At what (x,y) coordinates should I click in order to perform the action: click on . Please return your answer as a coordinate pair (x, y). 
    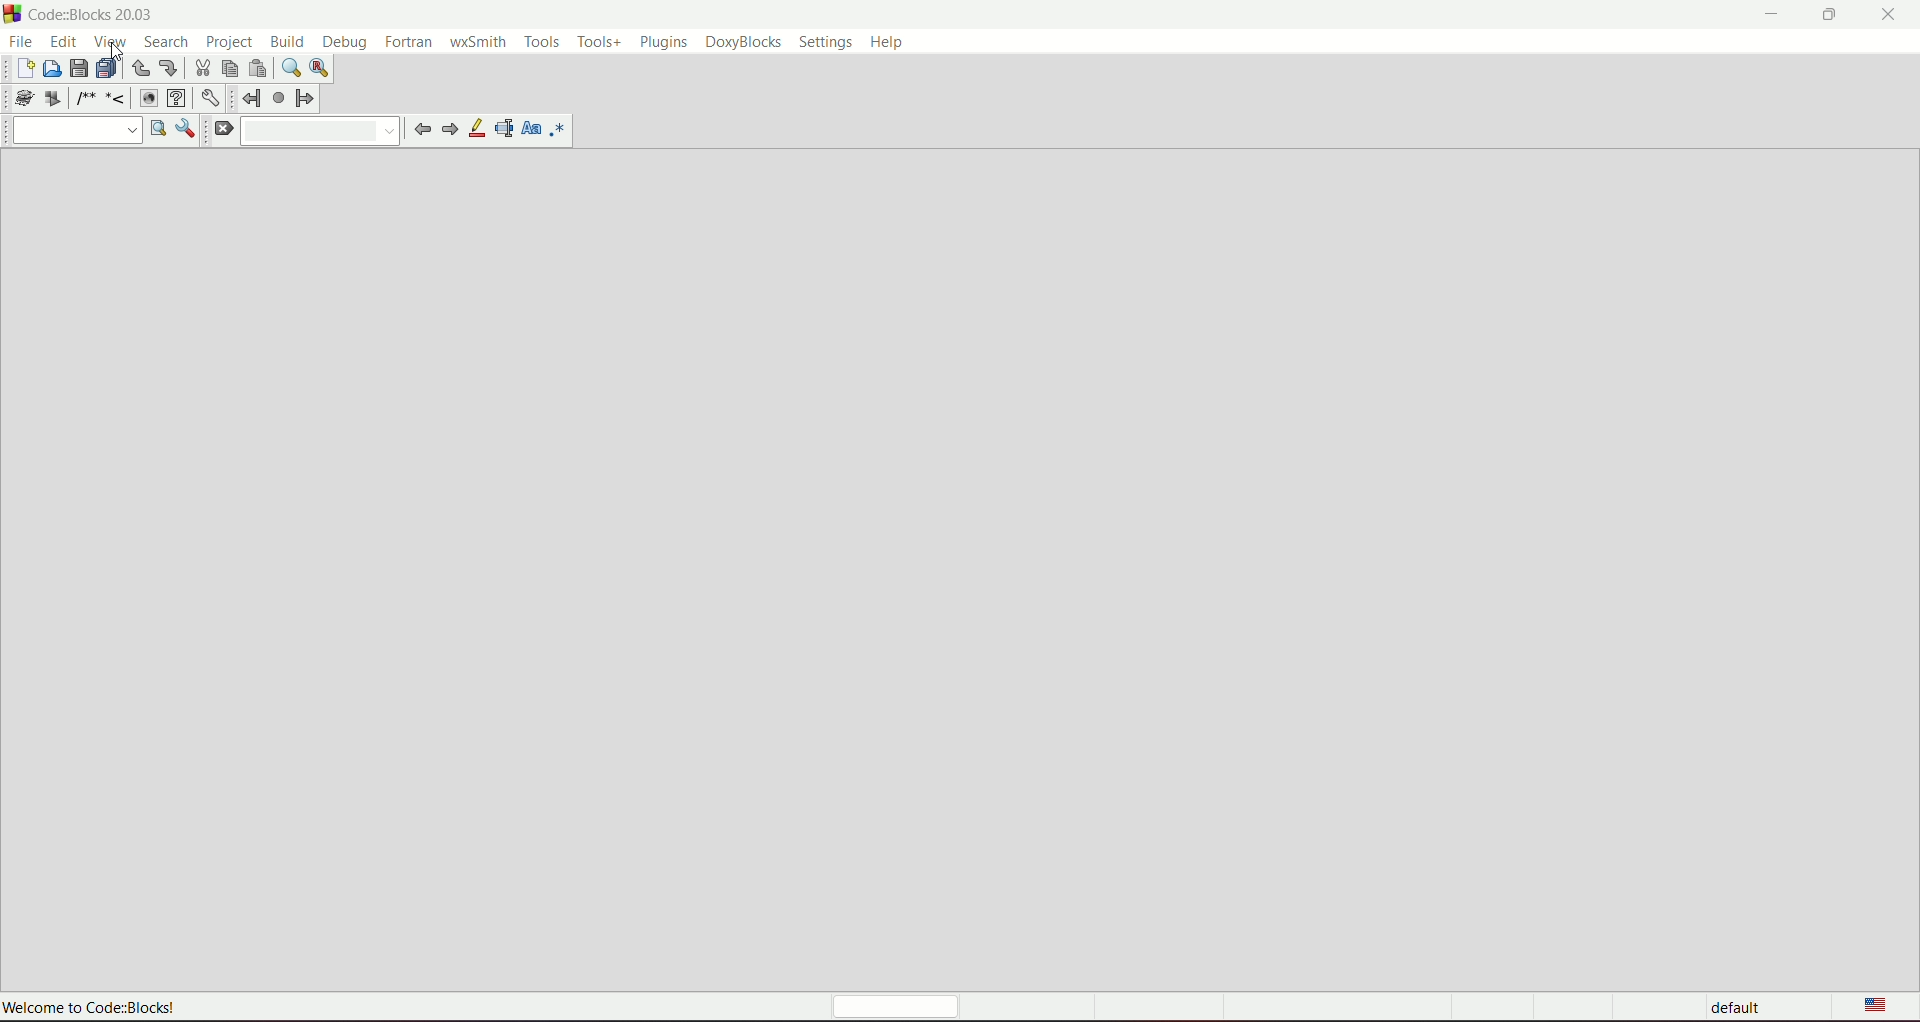
    Looking at the image, I should click on (1878, 1008).